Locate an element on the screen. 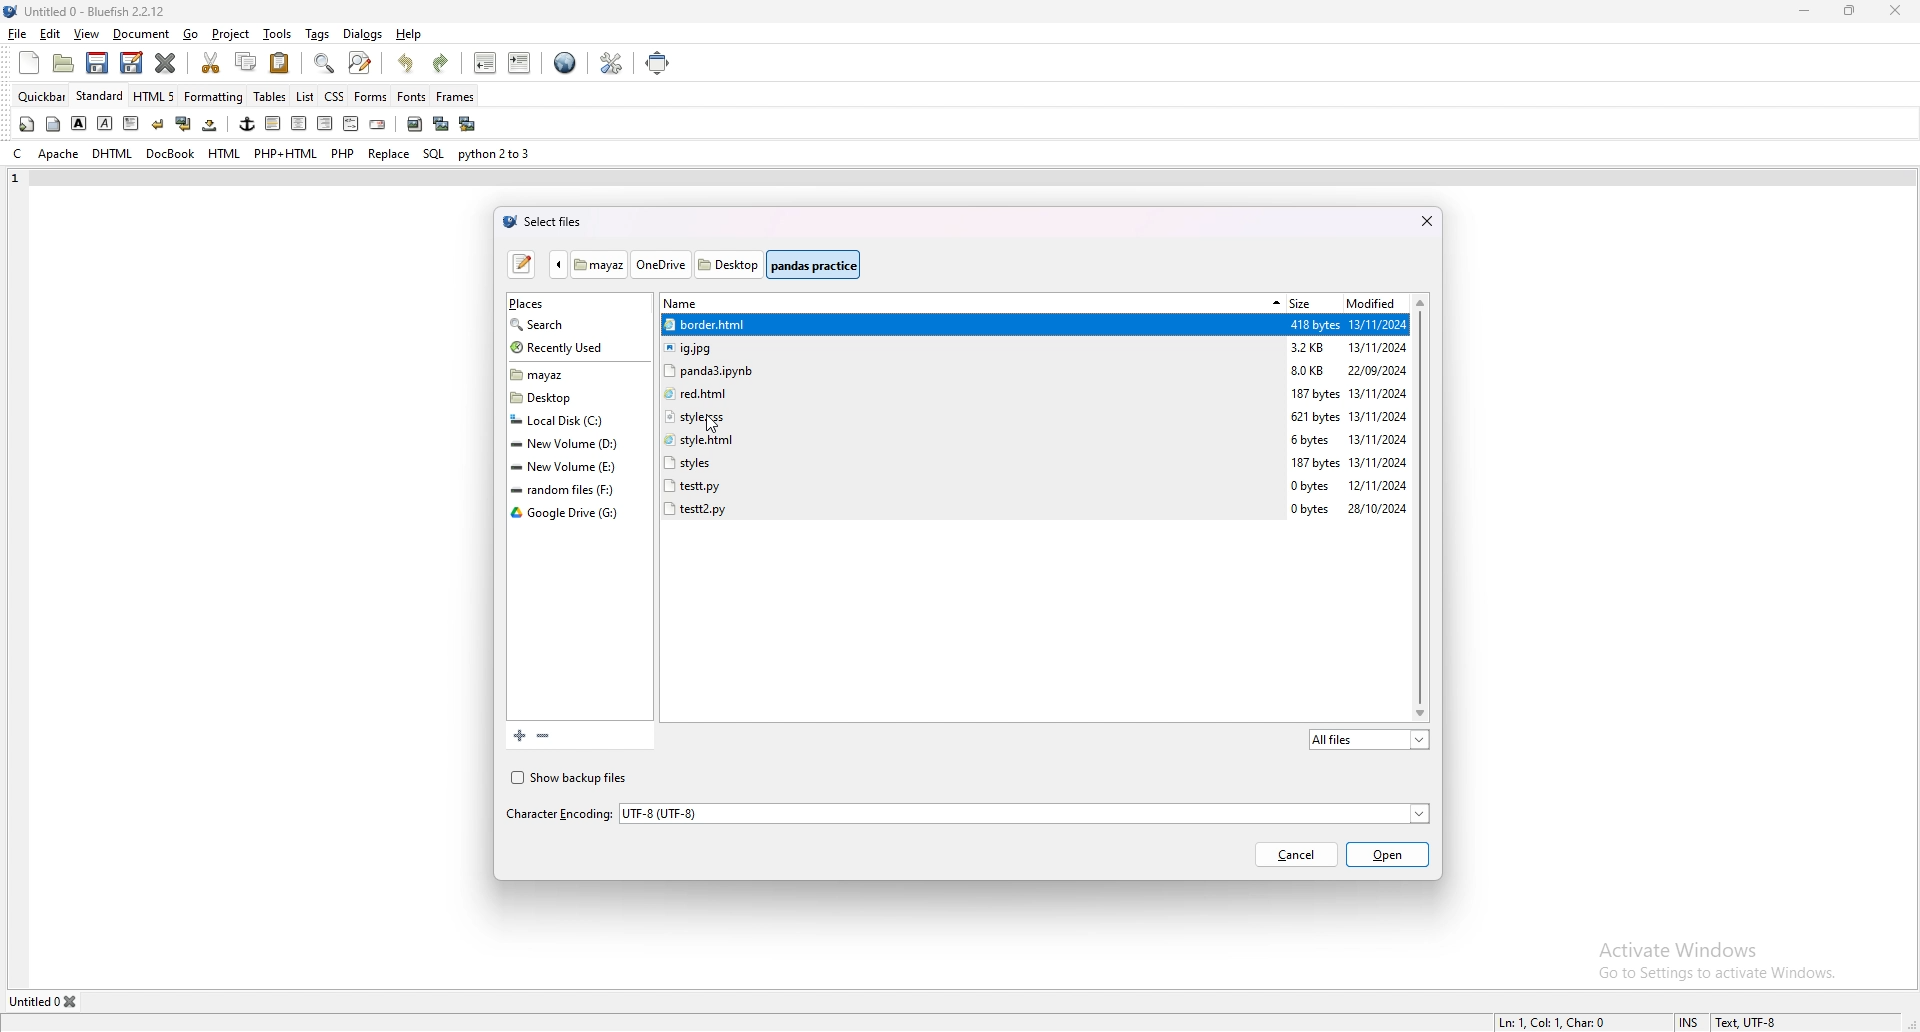  sort is located at coordinates (1272, 302).